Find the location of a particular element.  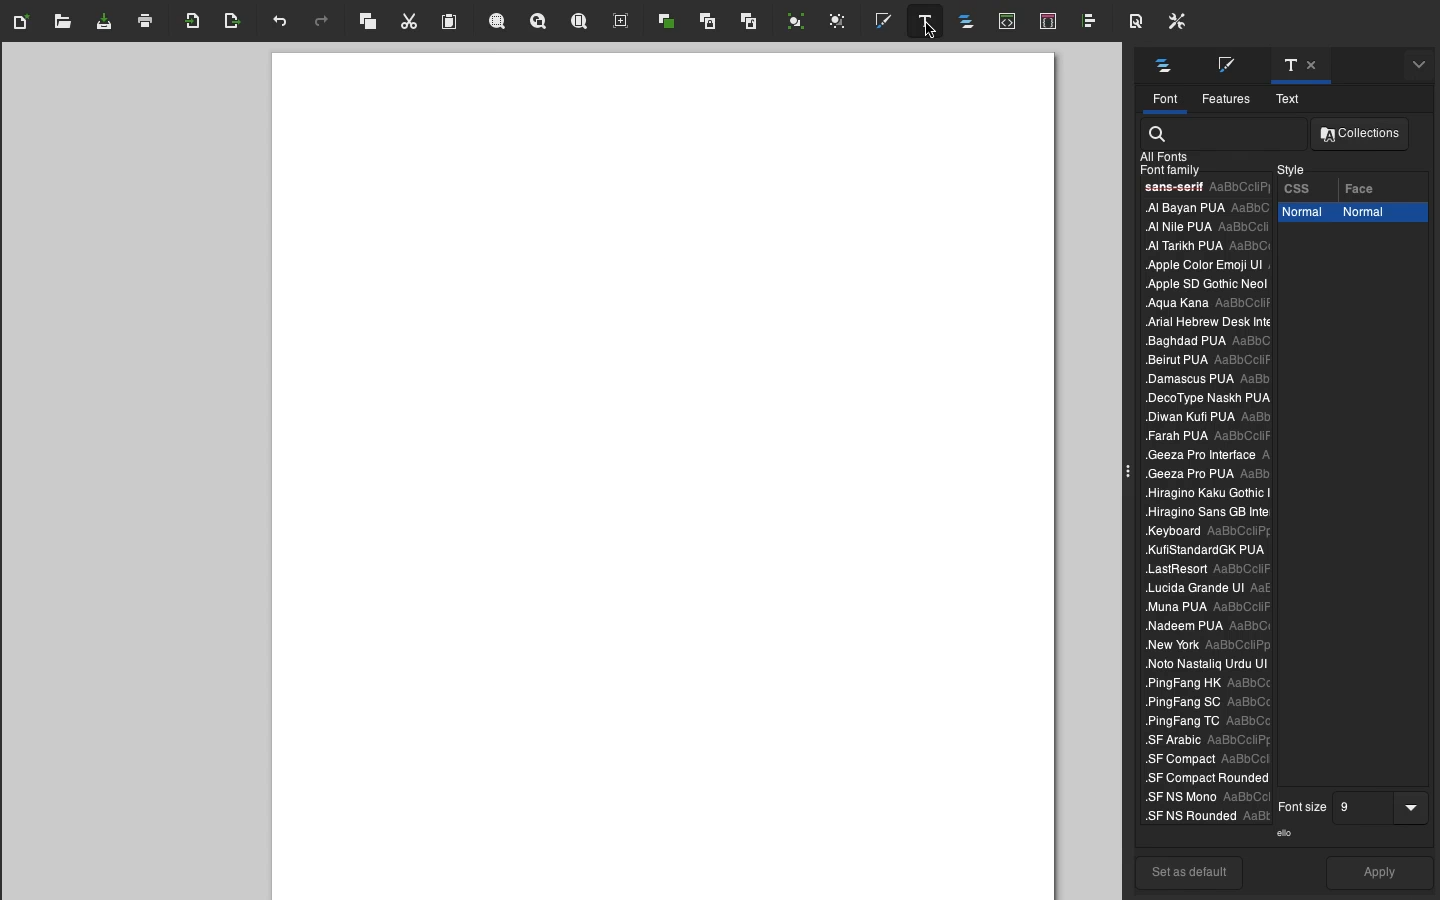

Zoom selection is located at coordinates (499, 23).